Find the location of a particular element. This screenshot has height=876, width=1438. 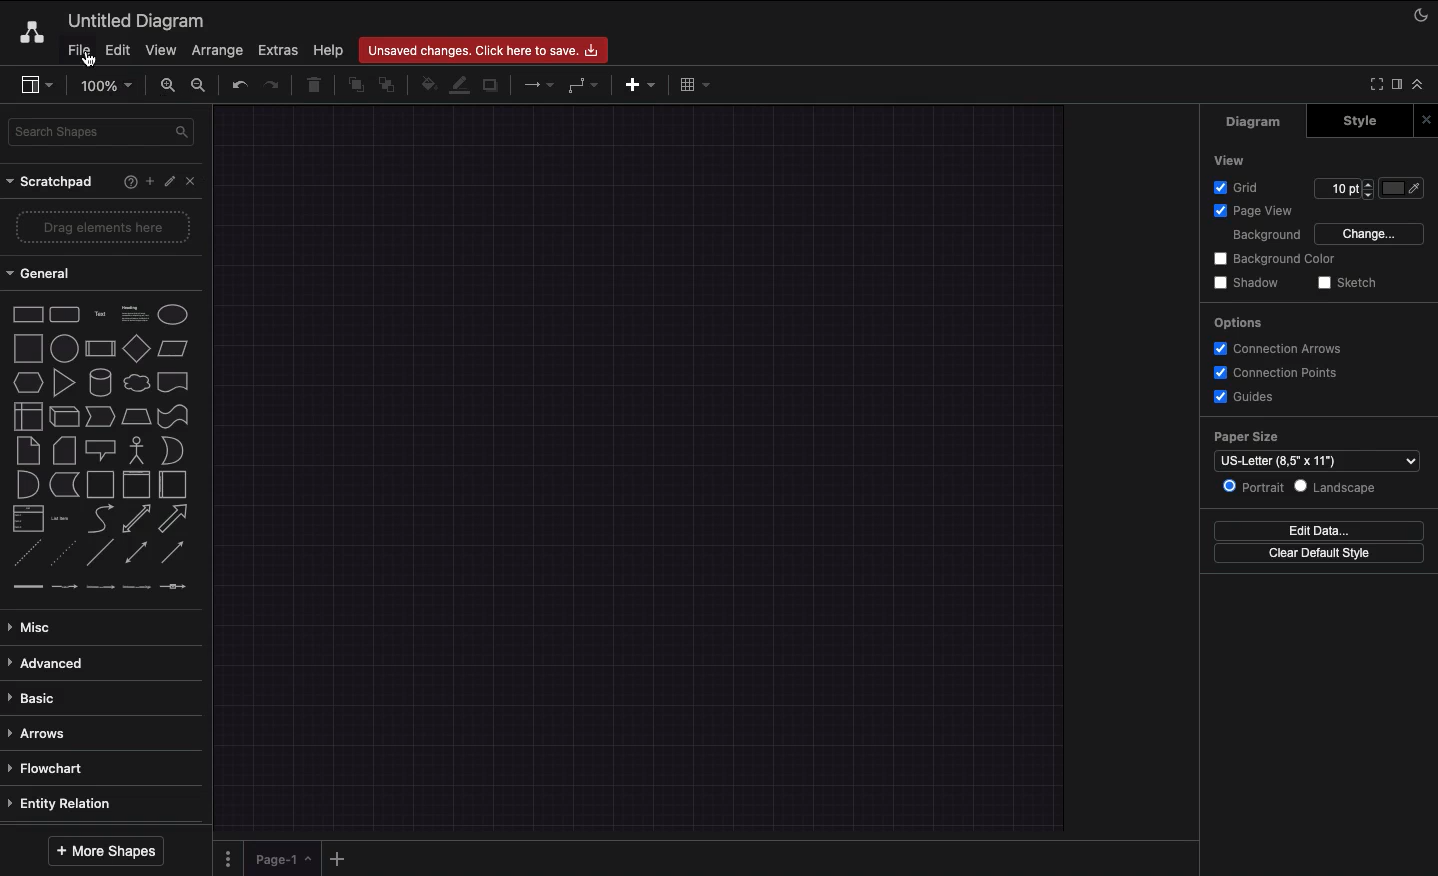

Trash is located at coordinates (317, 86).